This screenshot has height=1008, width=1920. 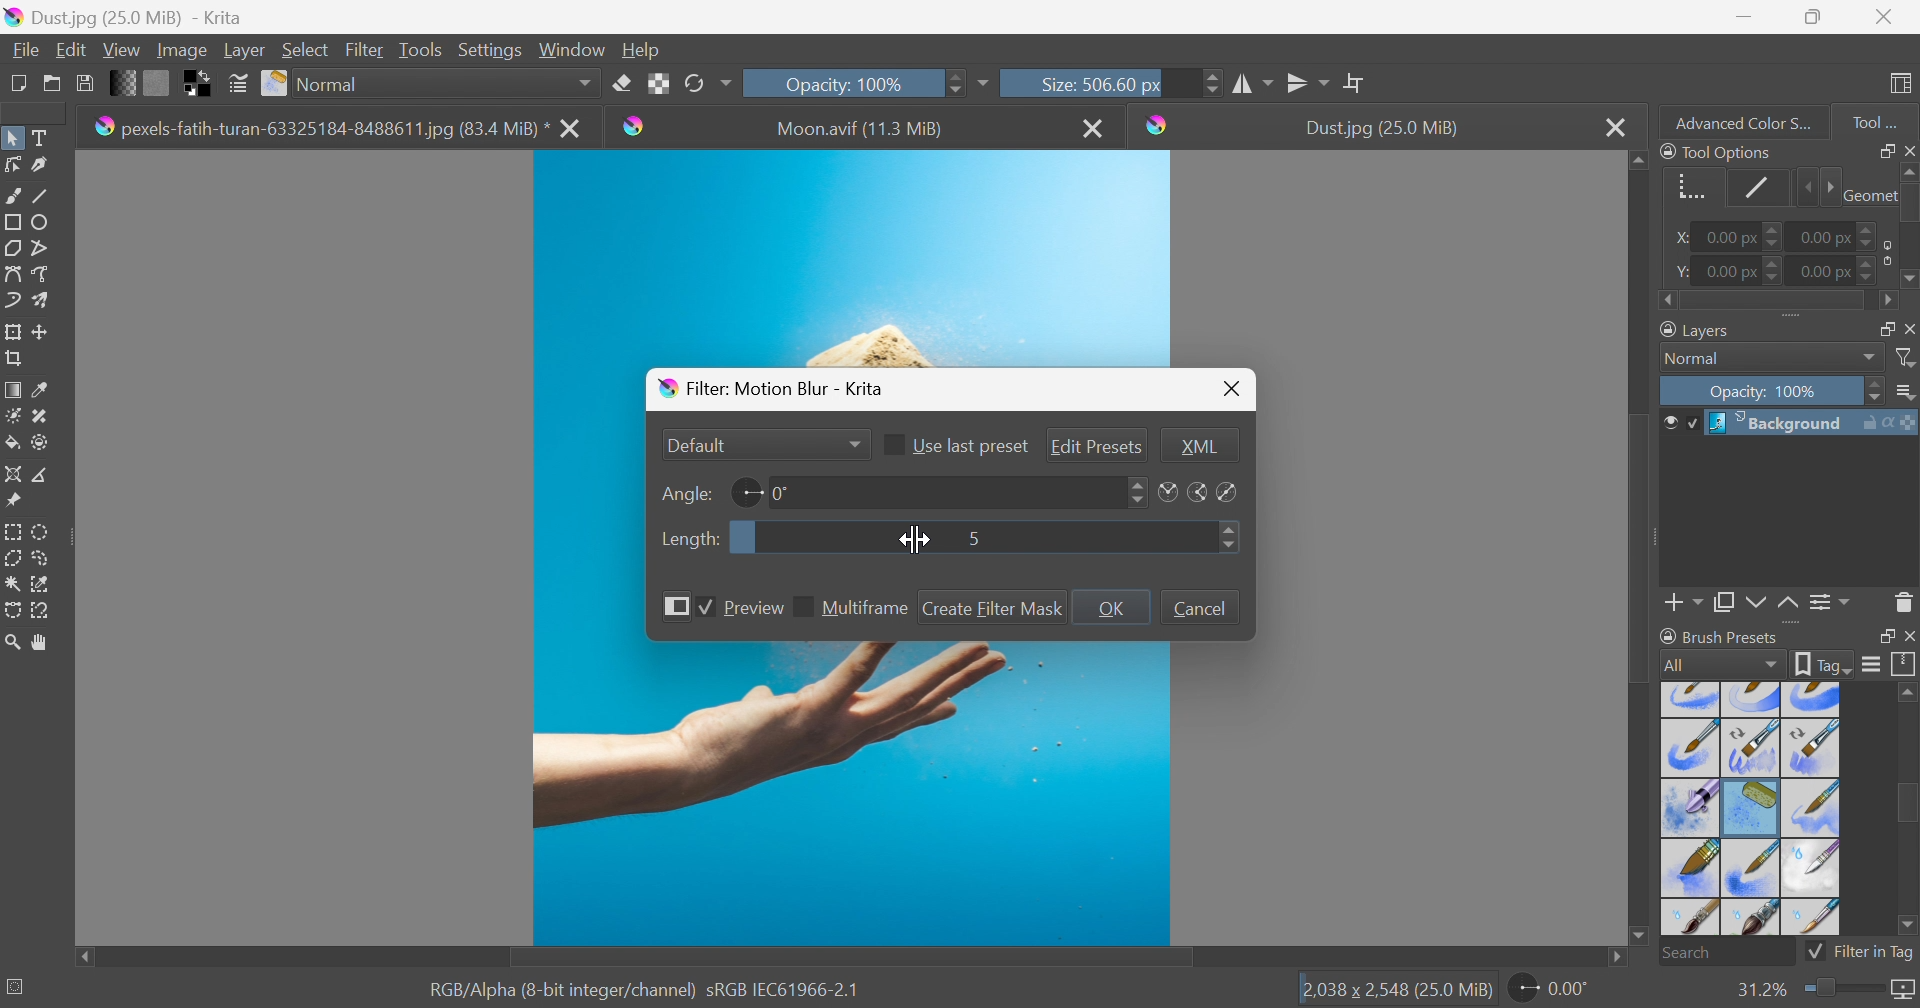 I want to click on RGB Alpha (8-bit integer/channel) sRGB IEC61966-2.1, so click(x=645, y=988).